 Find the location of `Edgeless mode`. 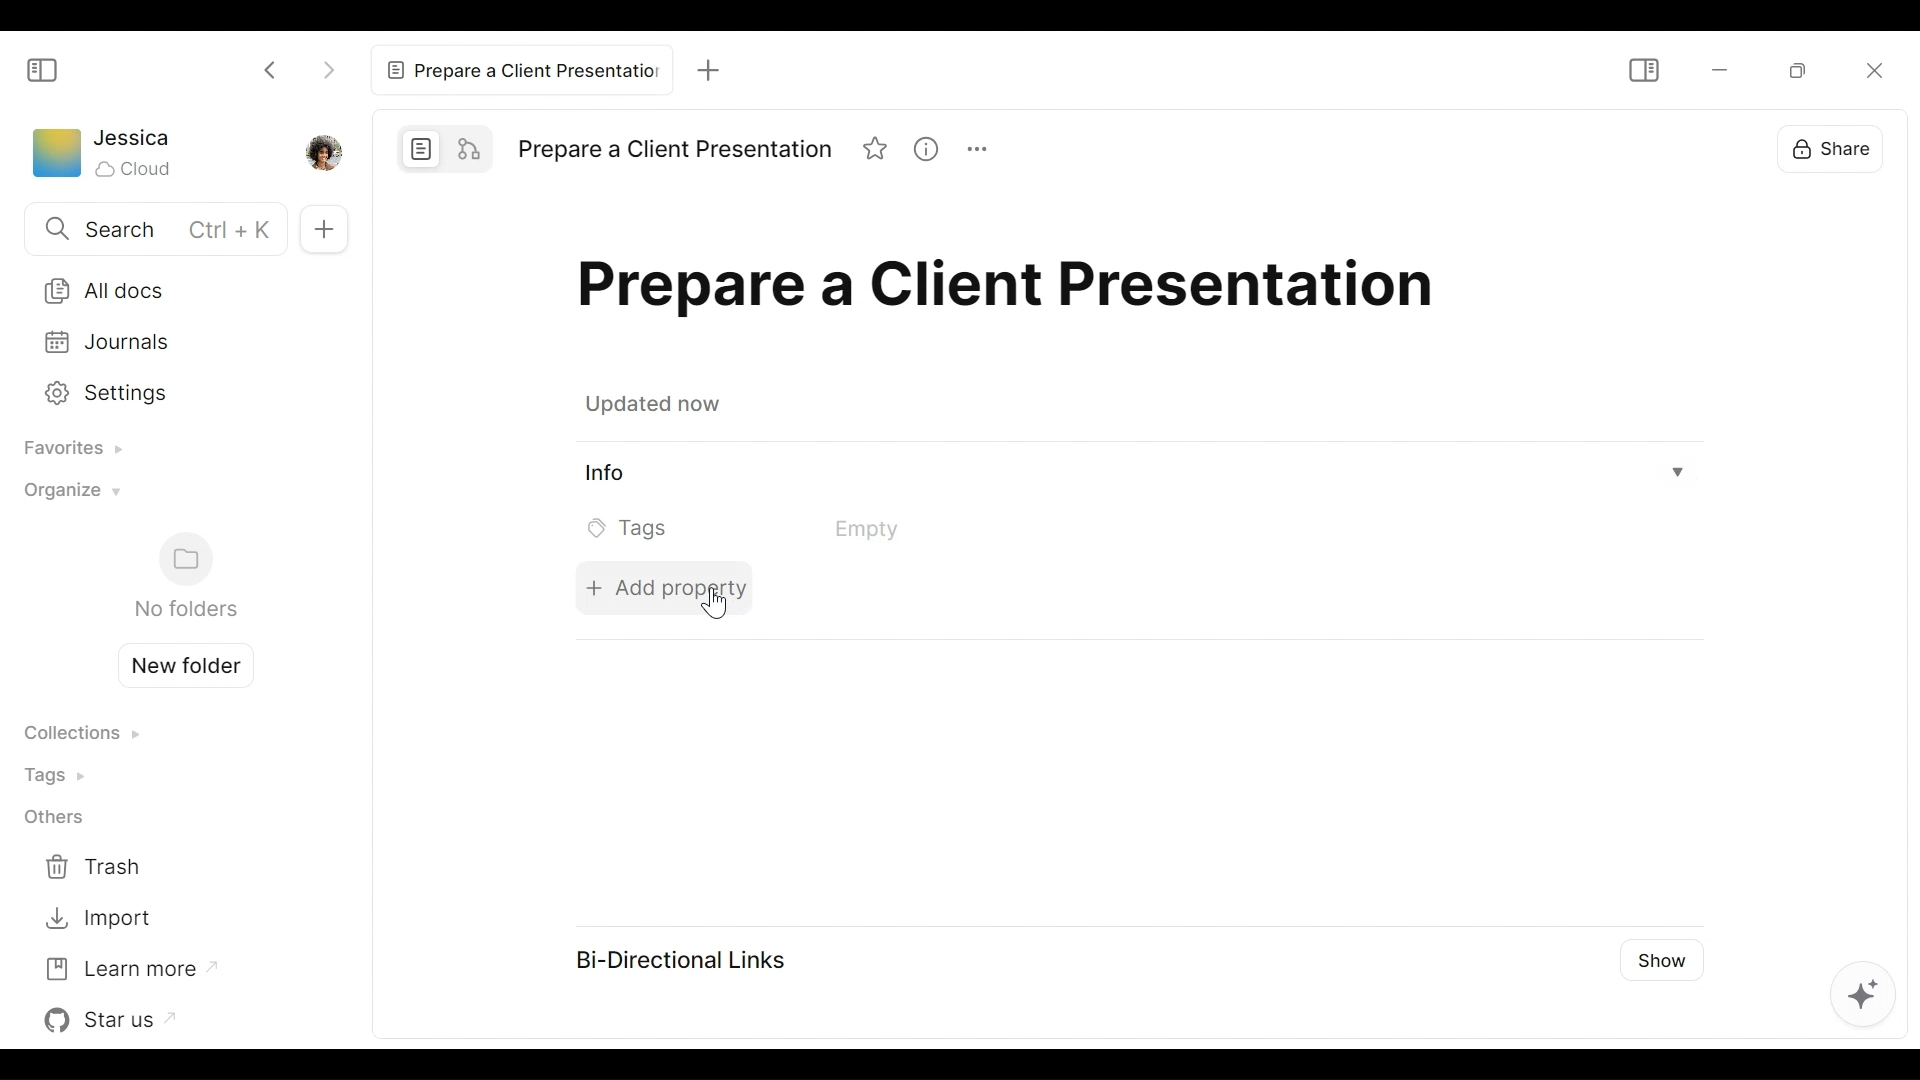

Edgeless mode is located at coordinates (472, 147).